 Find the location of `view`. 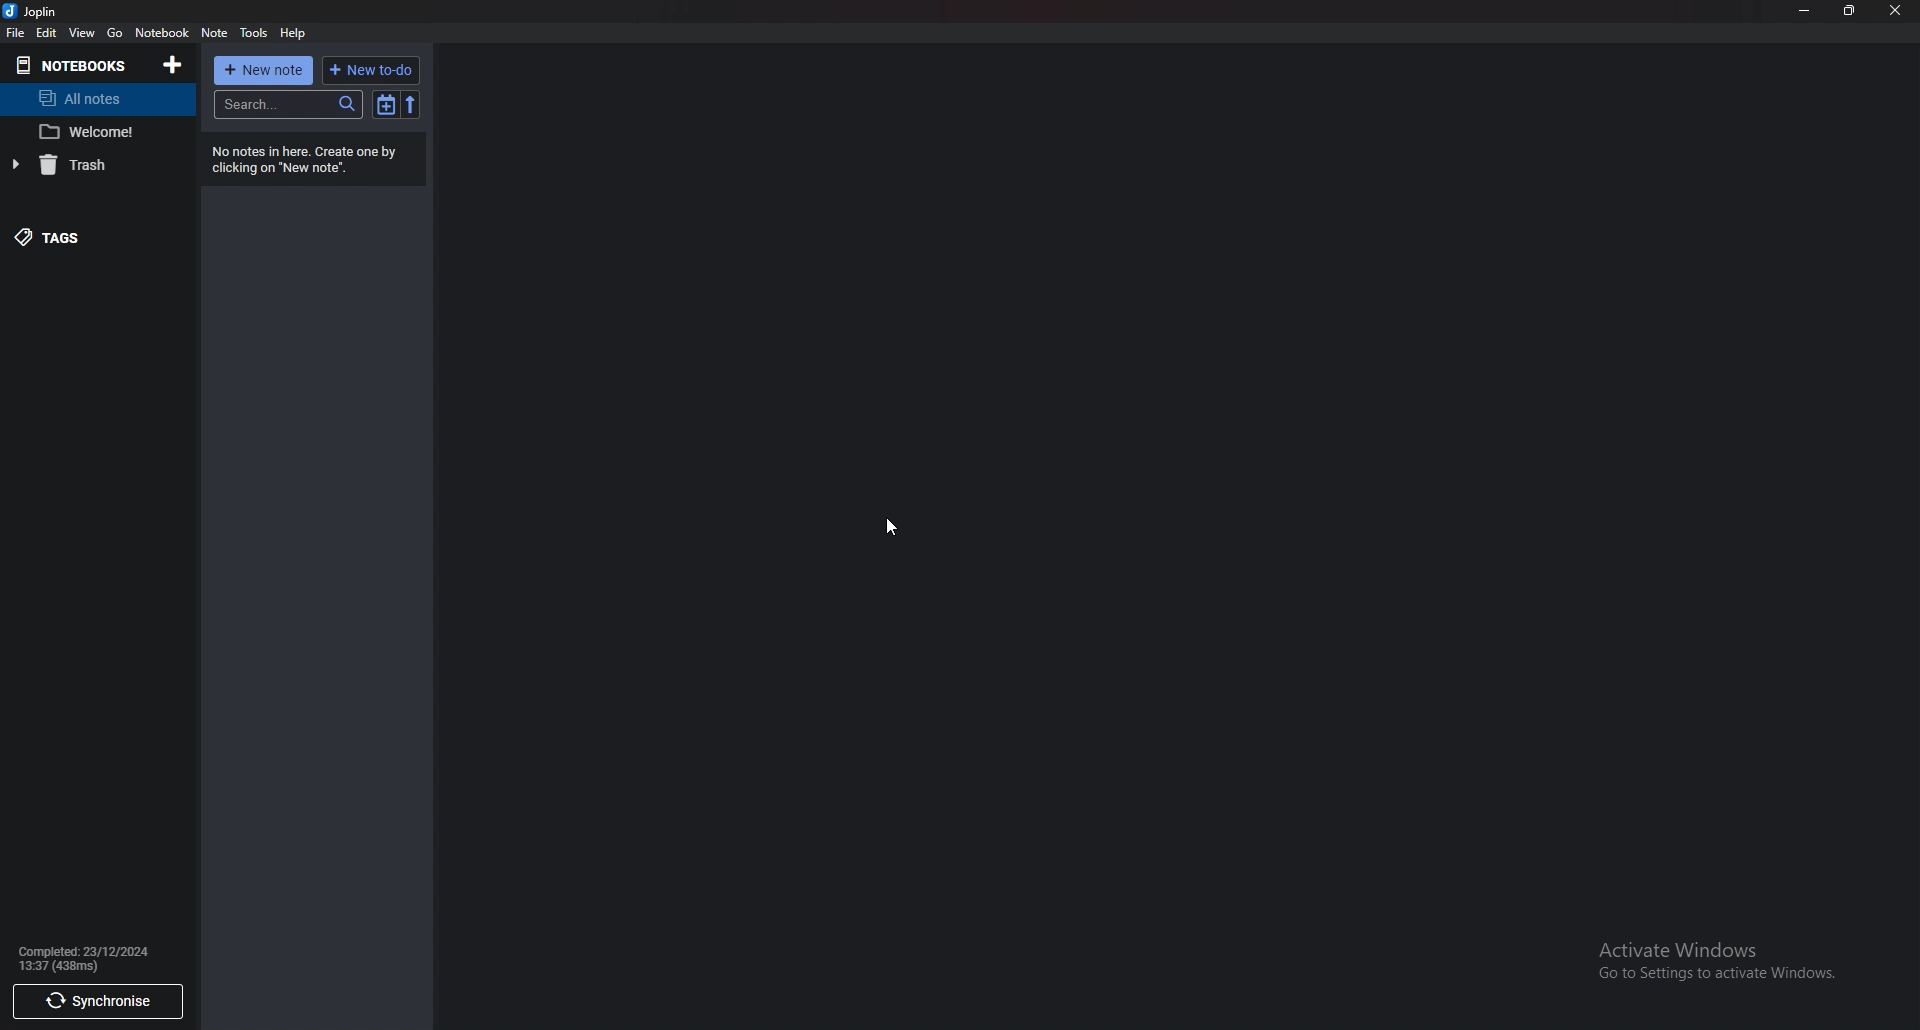

view is located at coordinates (83, 34).